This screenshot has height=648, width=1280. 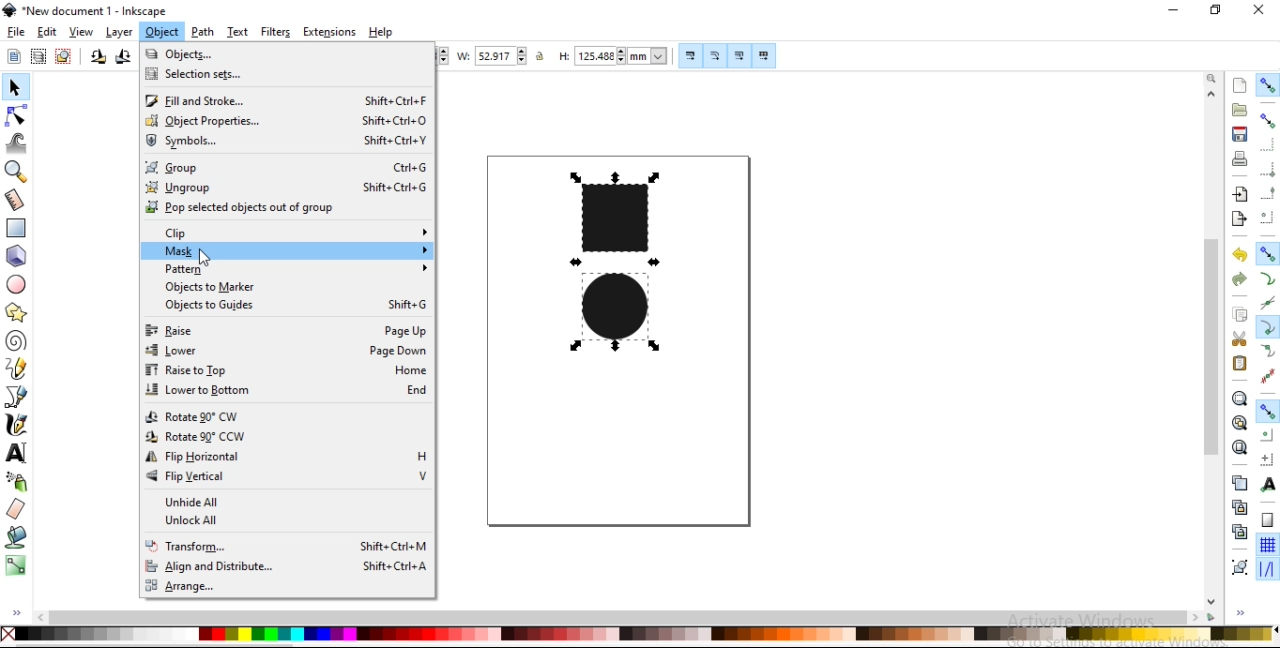 I want to click on snap cusp nodes, so click(x=1267, y=327).